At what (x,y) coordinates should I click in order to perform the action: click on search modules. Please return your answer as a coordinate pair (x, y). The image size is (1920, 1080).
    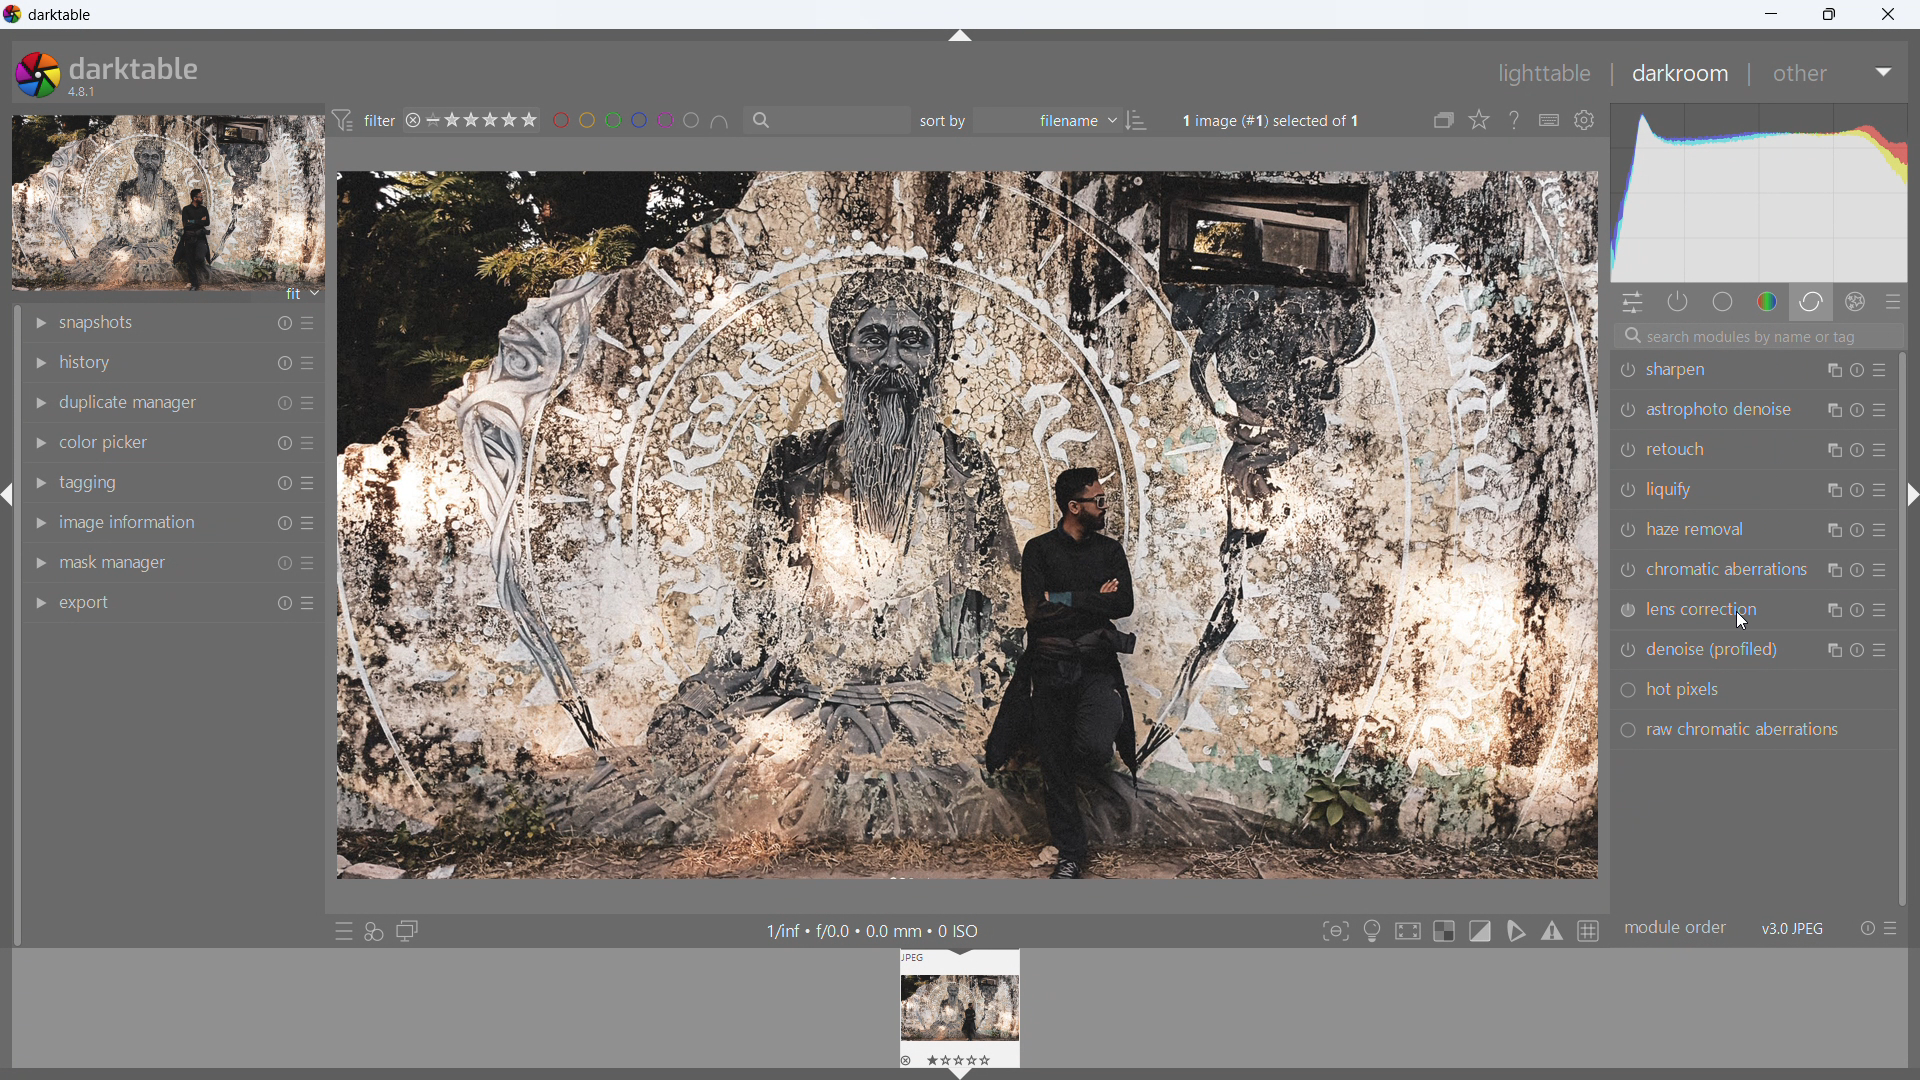
    Looking at the image, I should click on (1761, 337).